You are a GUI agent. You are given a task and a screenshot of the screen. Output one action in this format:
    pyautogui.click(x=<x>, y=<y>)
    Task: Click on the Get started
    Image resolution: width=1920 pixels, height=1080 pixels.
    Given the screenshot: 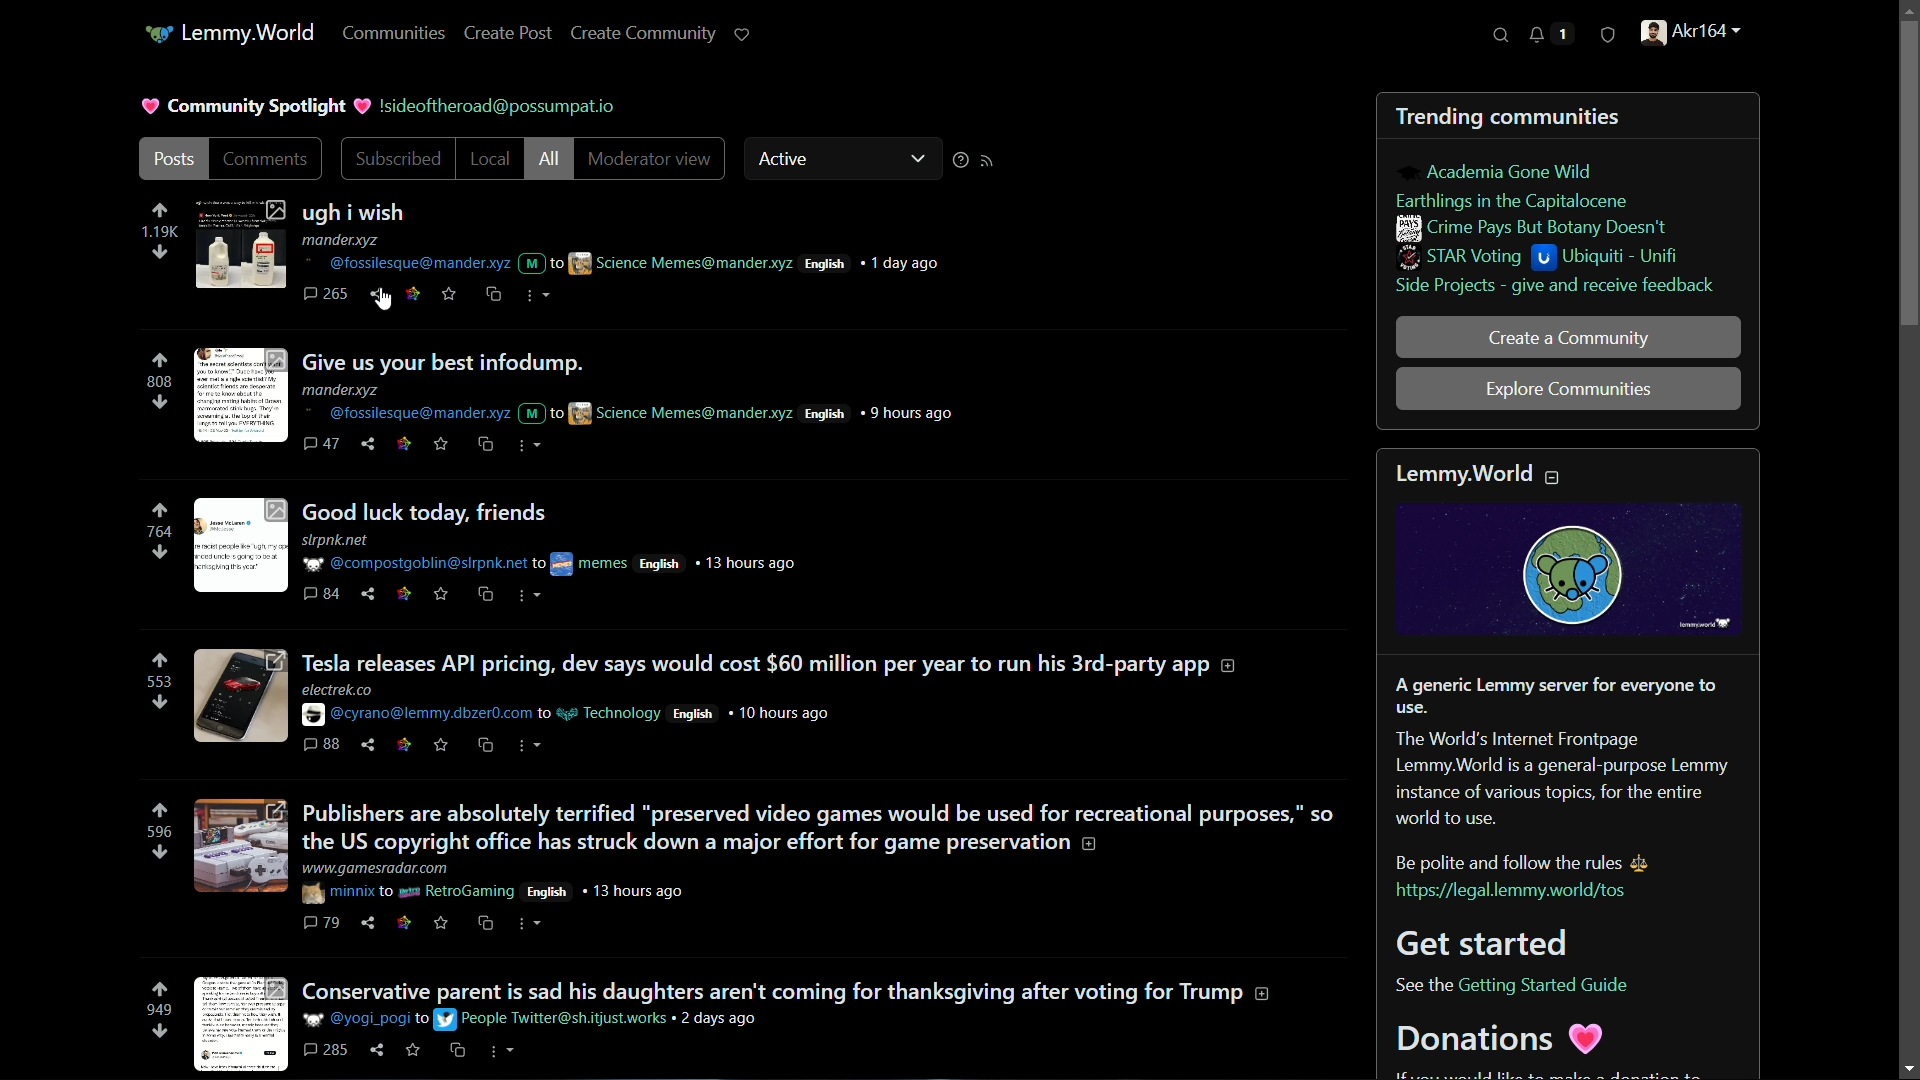 What is the action you would take?
    pyautogui.click(x=1490, y=941)
    